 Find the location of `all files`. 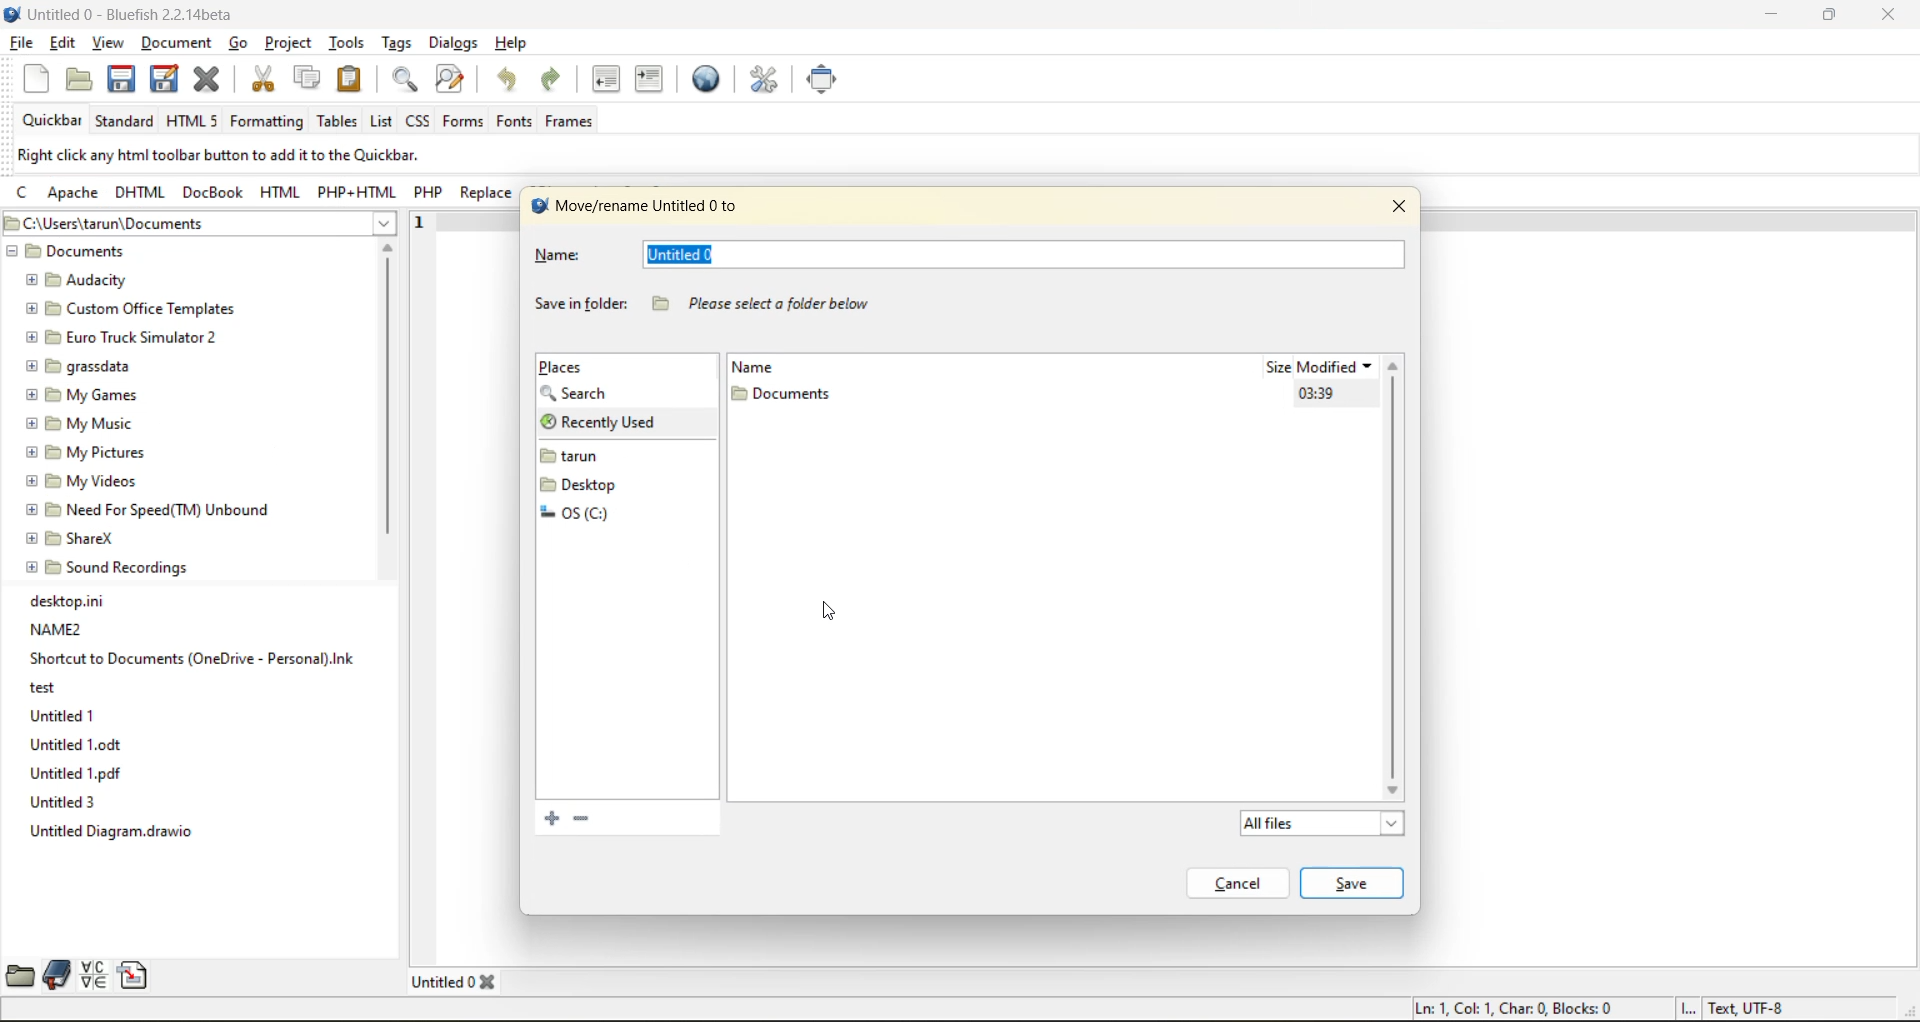

all files is located at coordinates (1326, 821).